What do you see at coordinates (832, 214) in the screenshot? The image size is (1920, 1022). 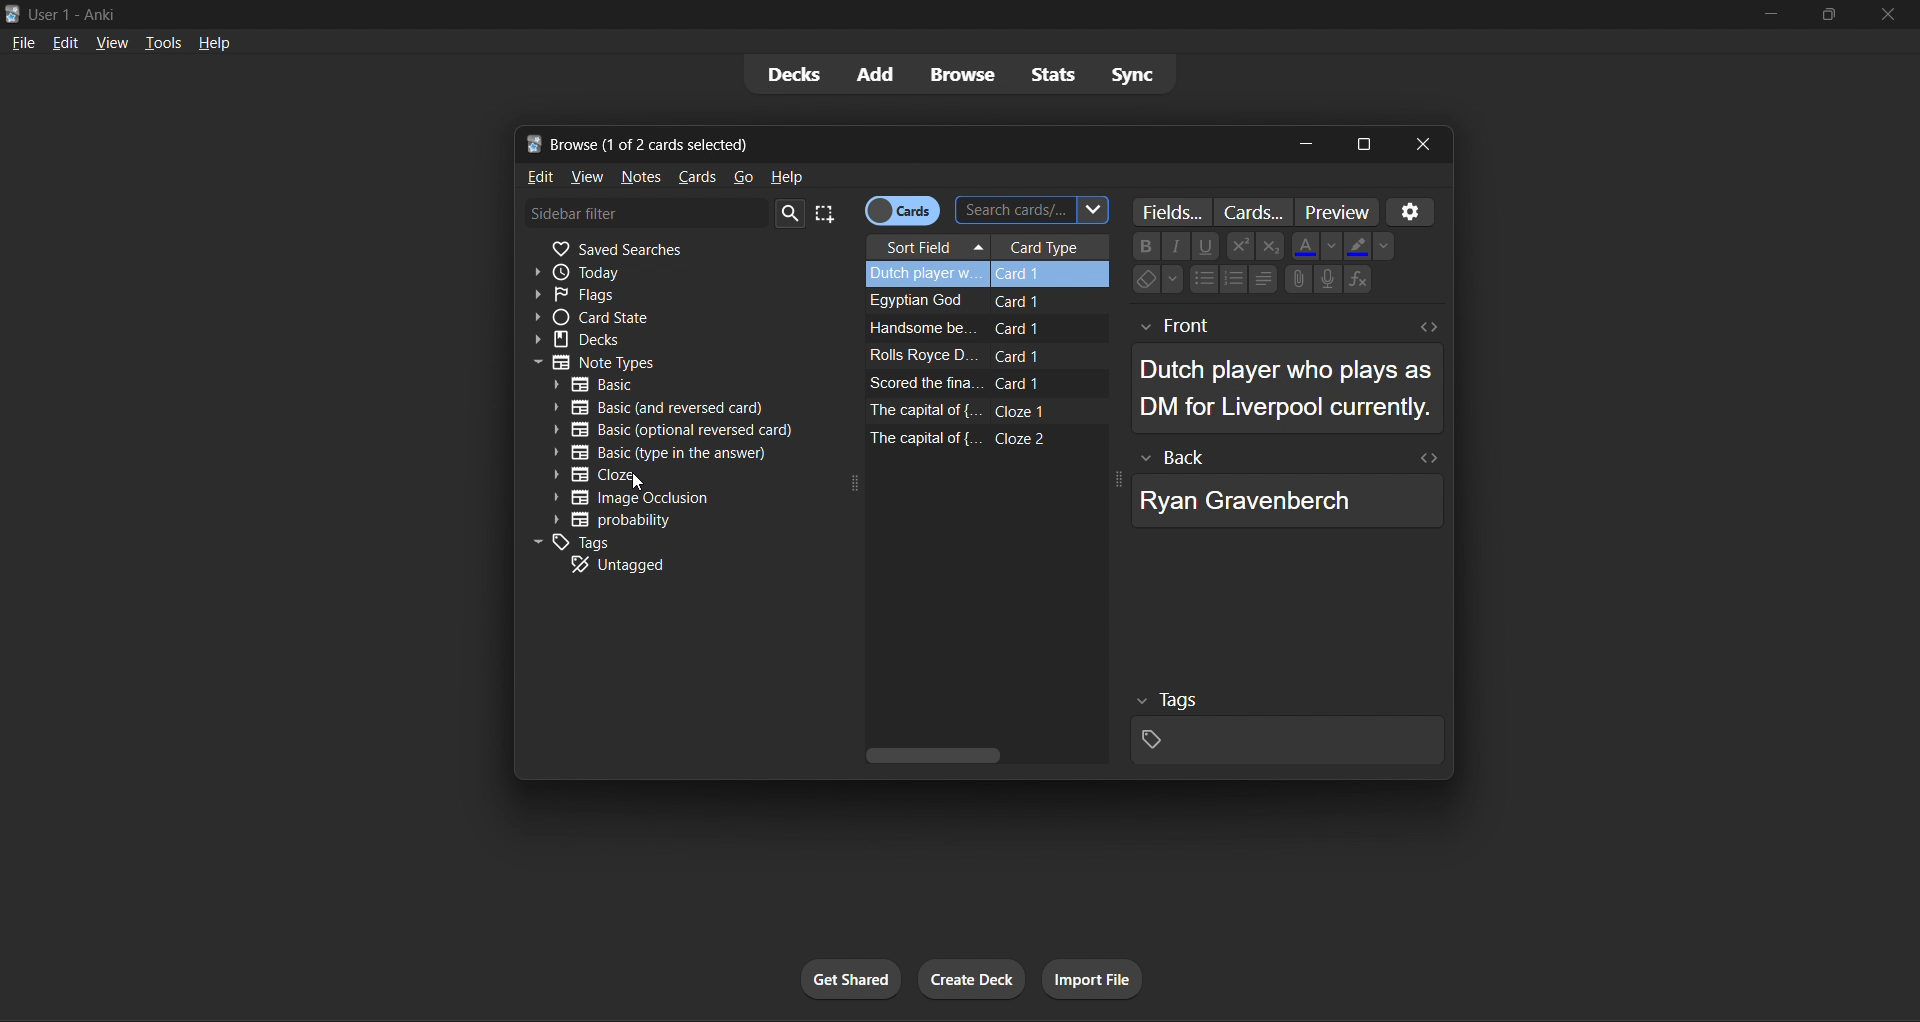 I see `select all` at bounding box center [832, 214].